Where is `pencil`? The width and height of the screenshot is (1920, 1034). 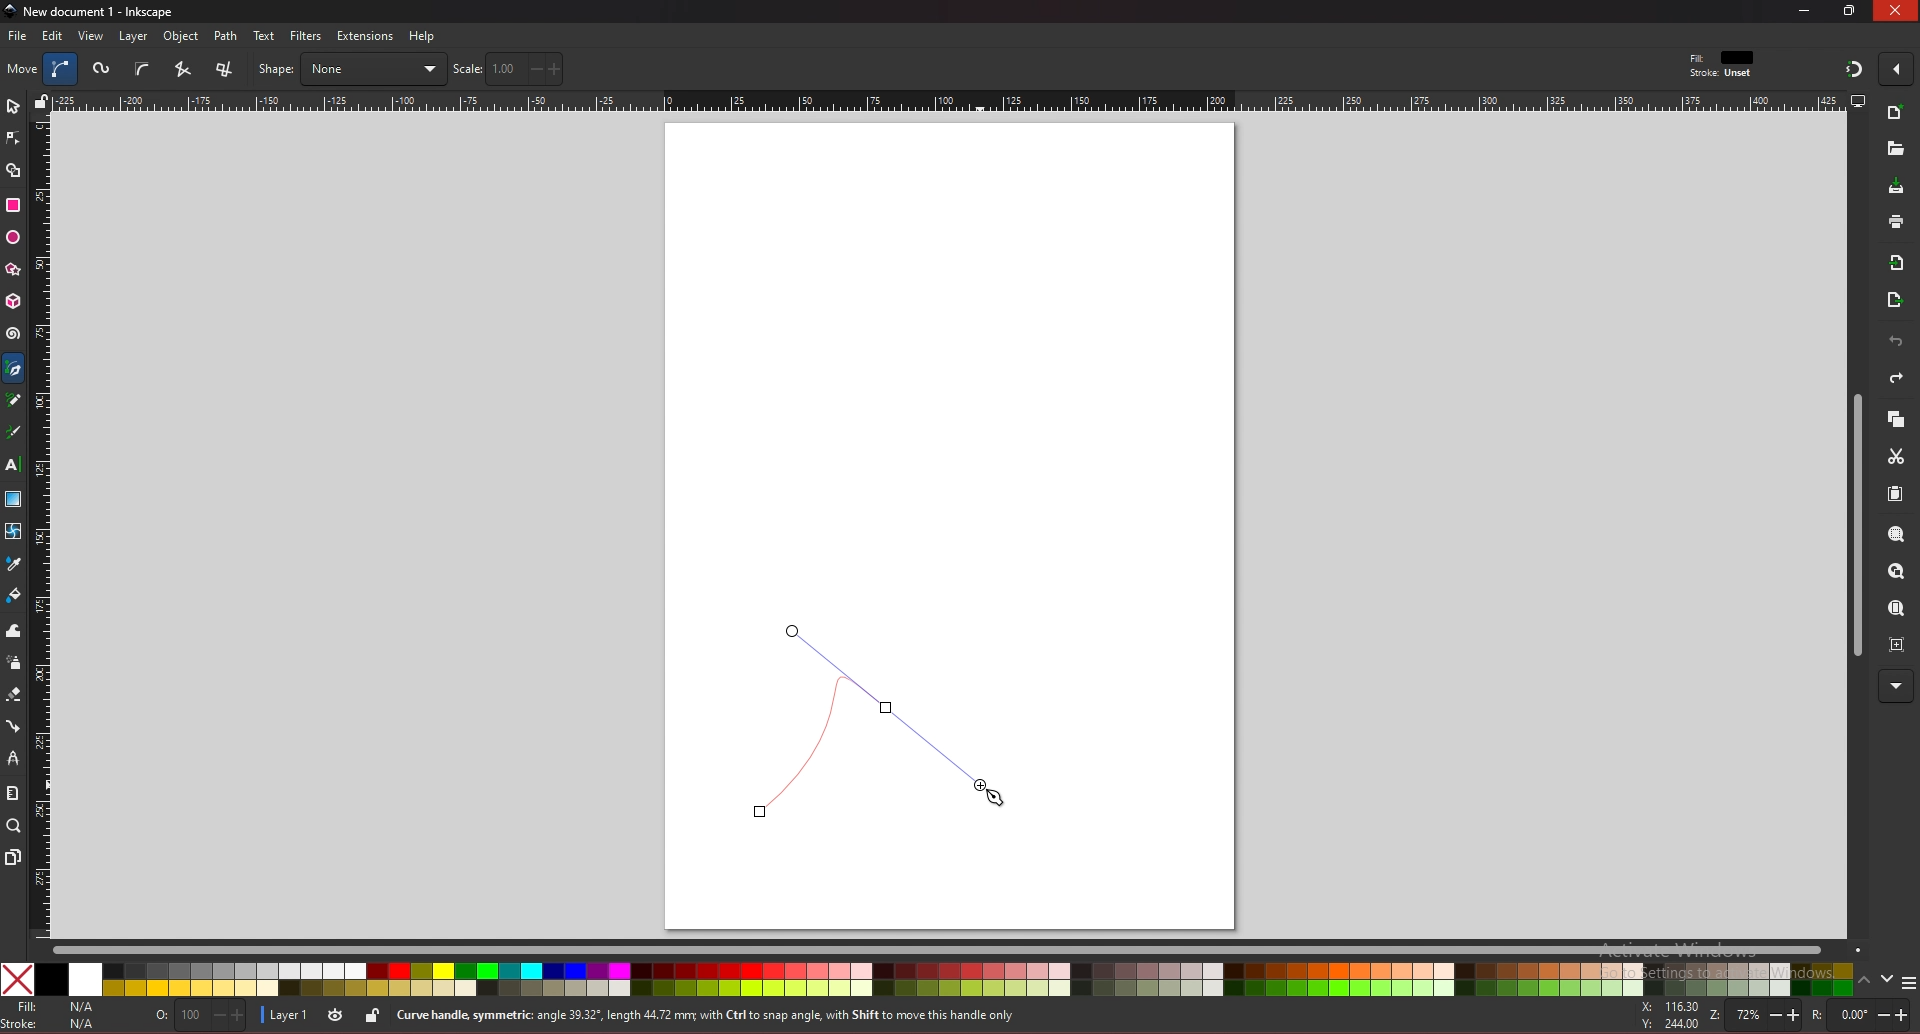 pencil is located at coordinates (19, 401).